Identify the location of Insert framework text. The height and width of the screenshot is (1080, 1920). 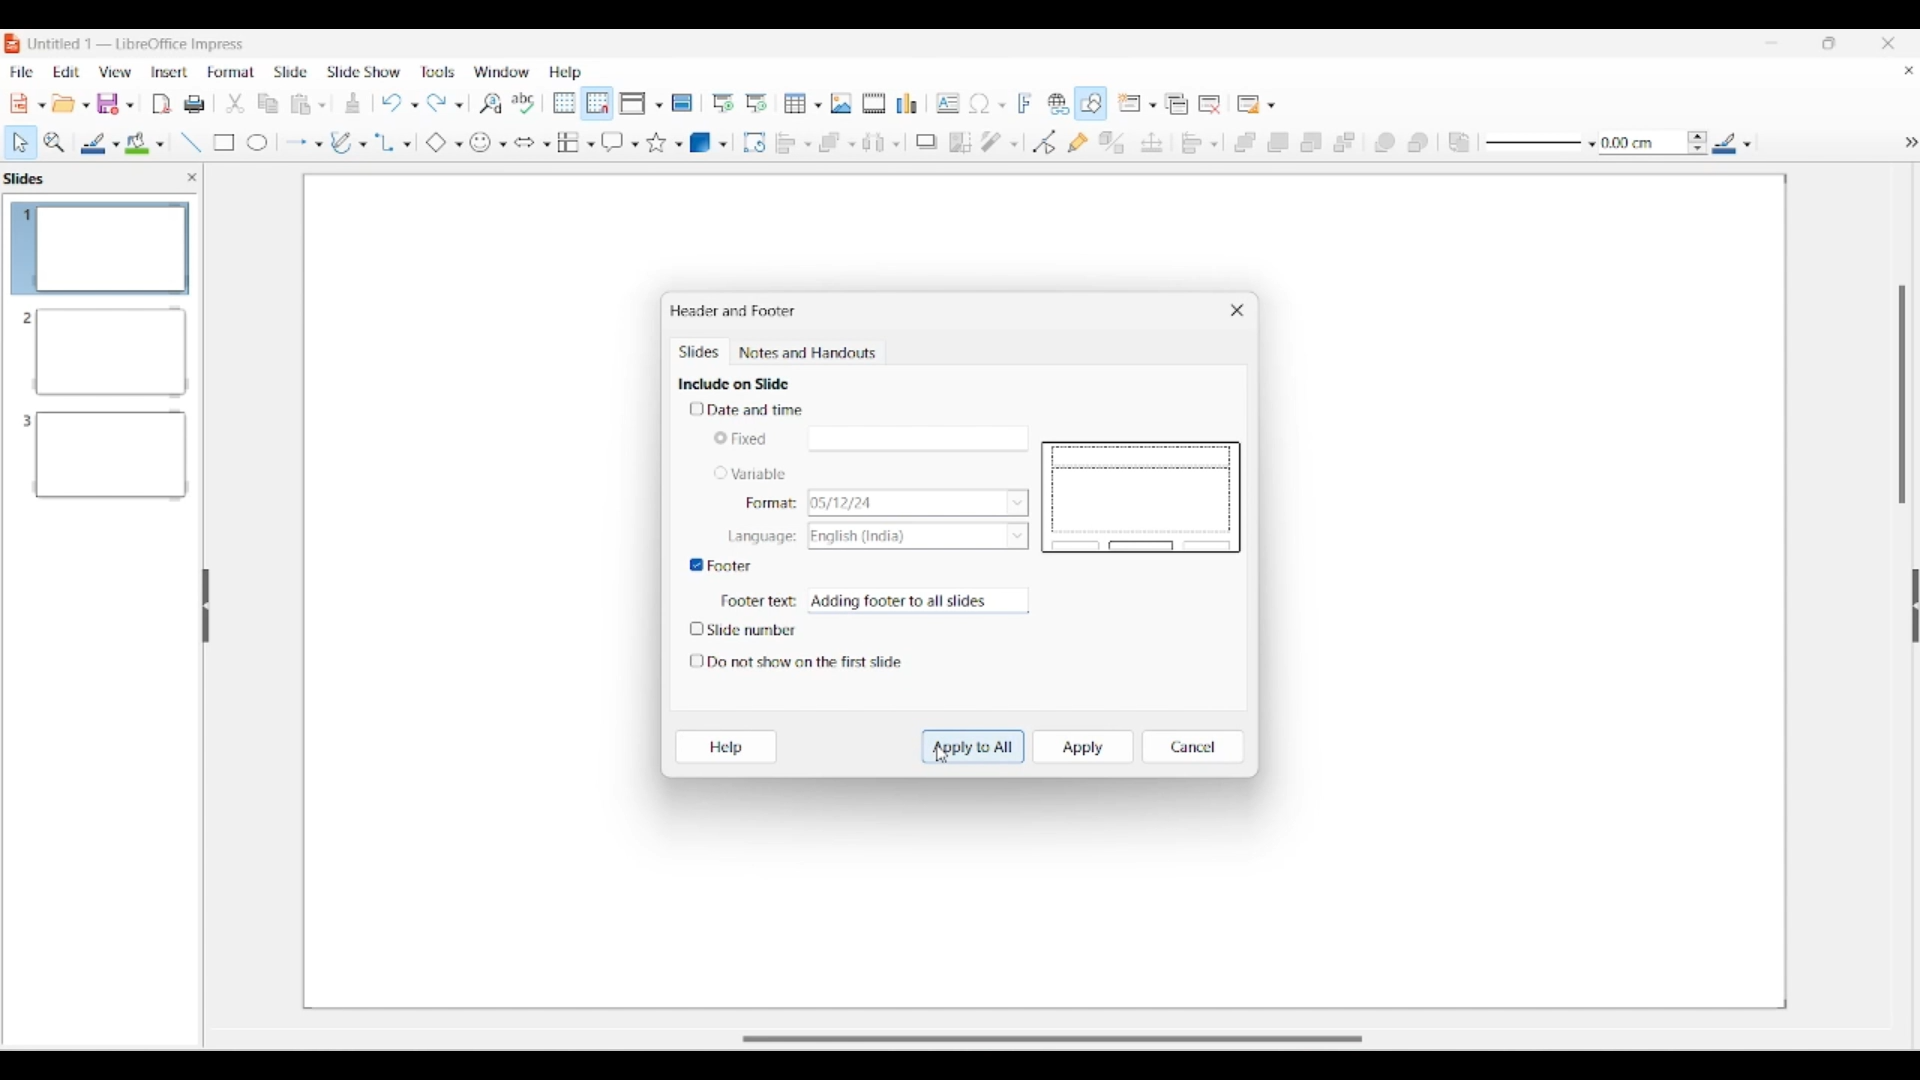
(1025, 103).